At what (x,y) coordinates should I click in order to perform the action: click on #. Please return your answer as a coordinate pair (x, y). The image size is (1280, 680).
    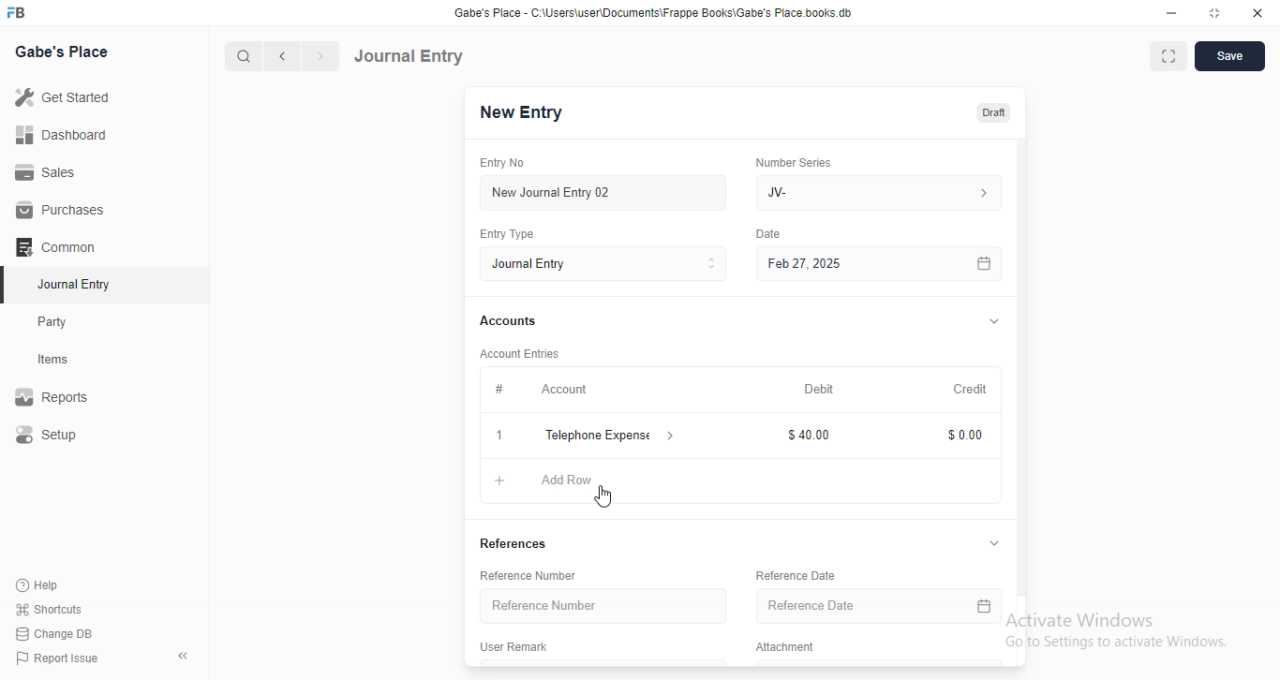
    Looking at the image, I should click on (499, 388).